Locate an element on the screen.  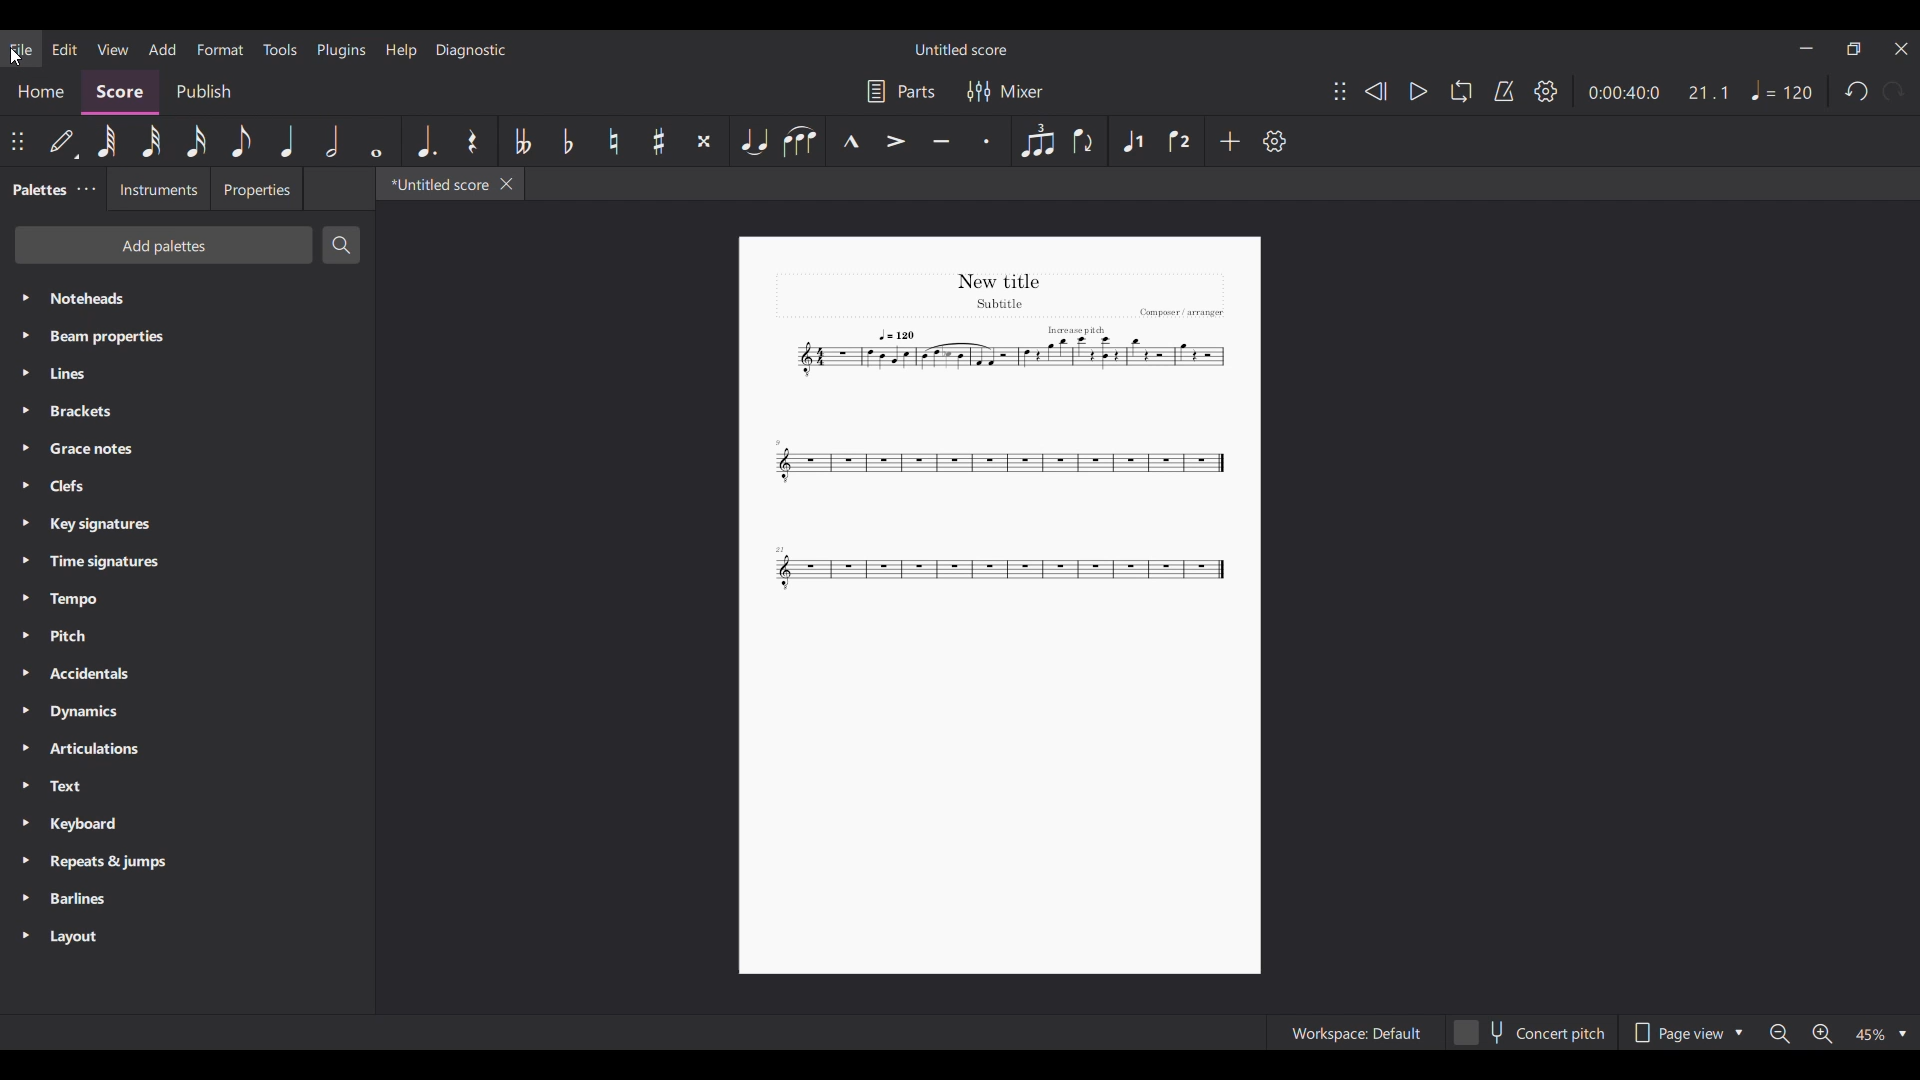
Quarter note is located at coordinates (287, 141).